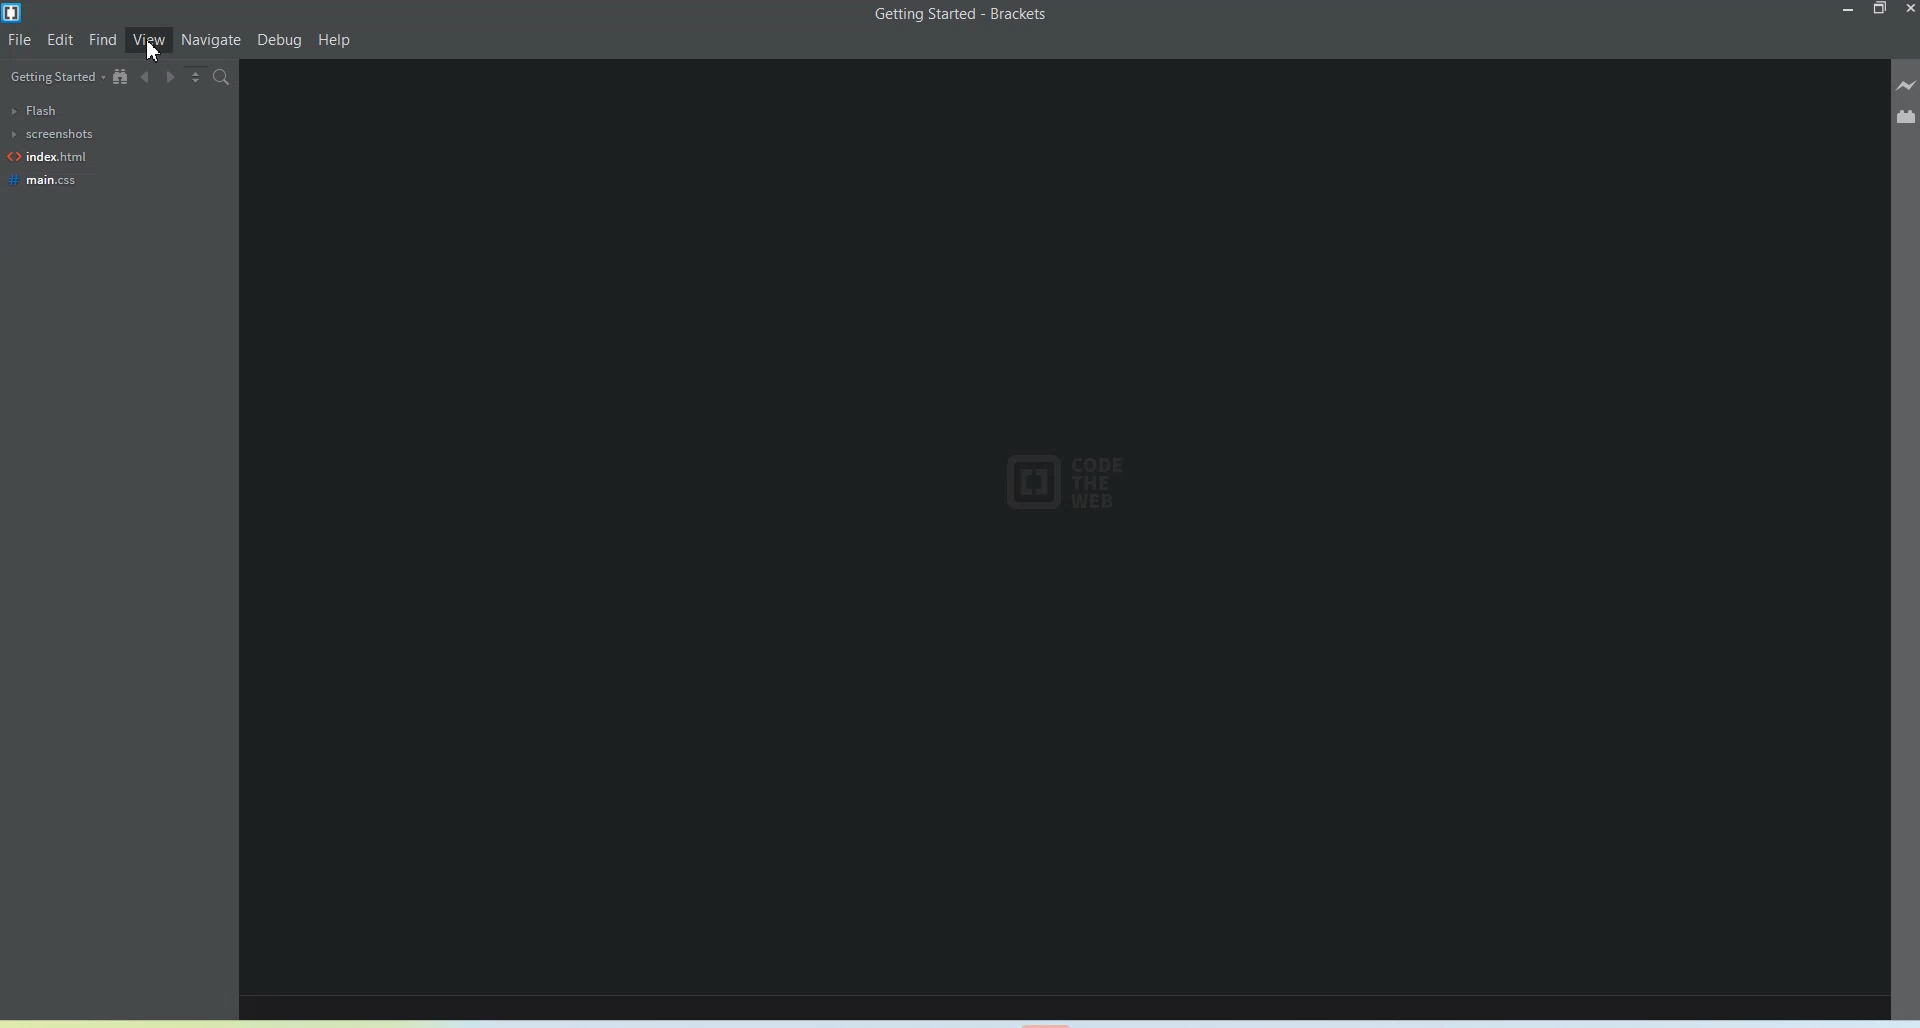 The image size is (1920, 1028). Describe the element at coordinates (145, 77) in the screenshot. I see `Navigate Backward ` at that location.